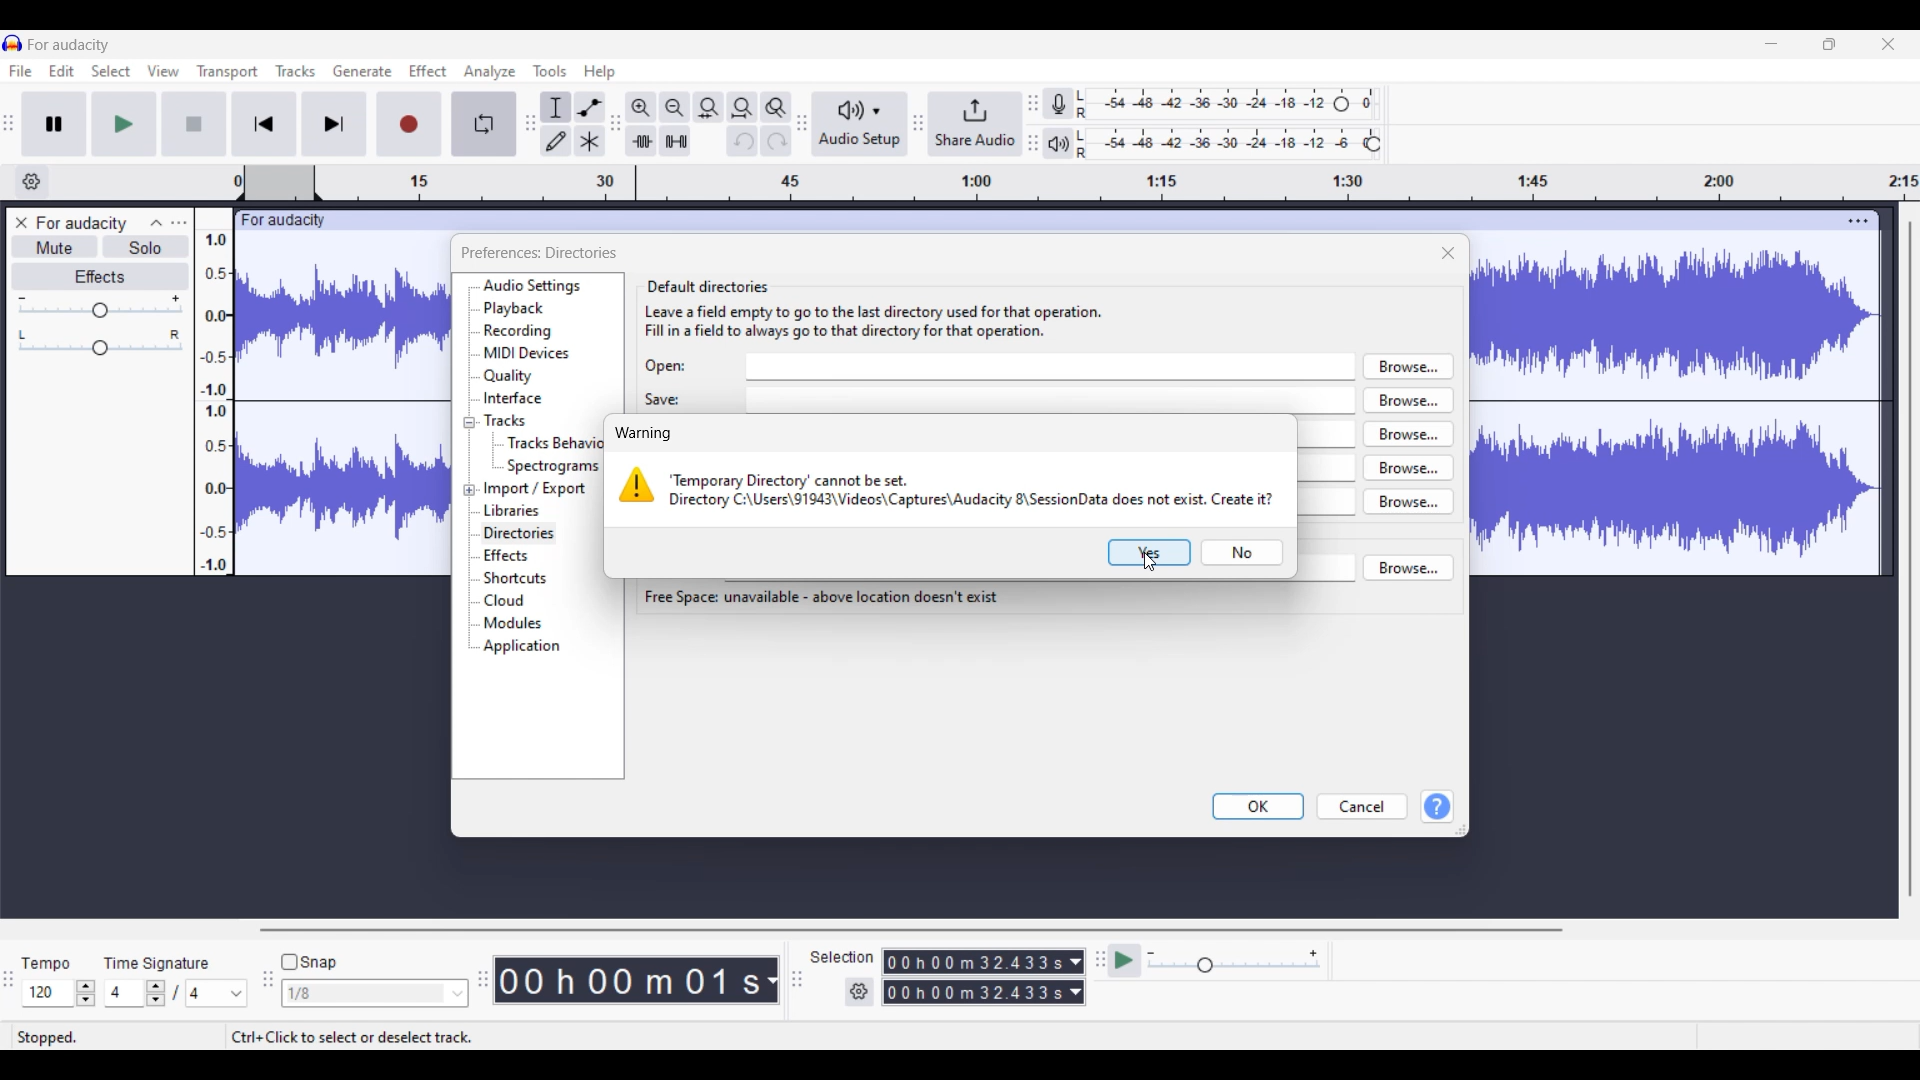 Image resolution: width=1920 pixels, height=1080 pixels. What do you see at coordinates (1658, 392) in the screenshot?
I see `Current track` at bounding box center [1658, 392].